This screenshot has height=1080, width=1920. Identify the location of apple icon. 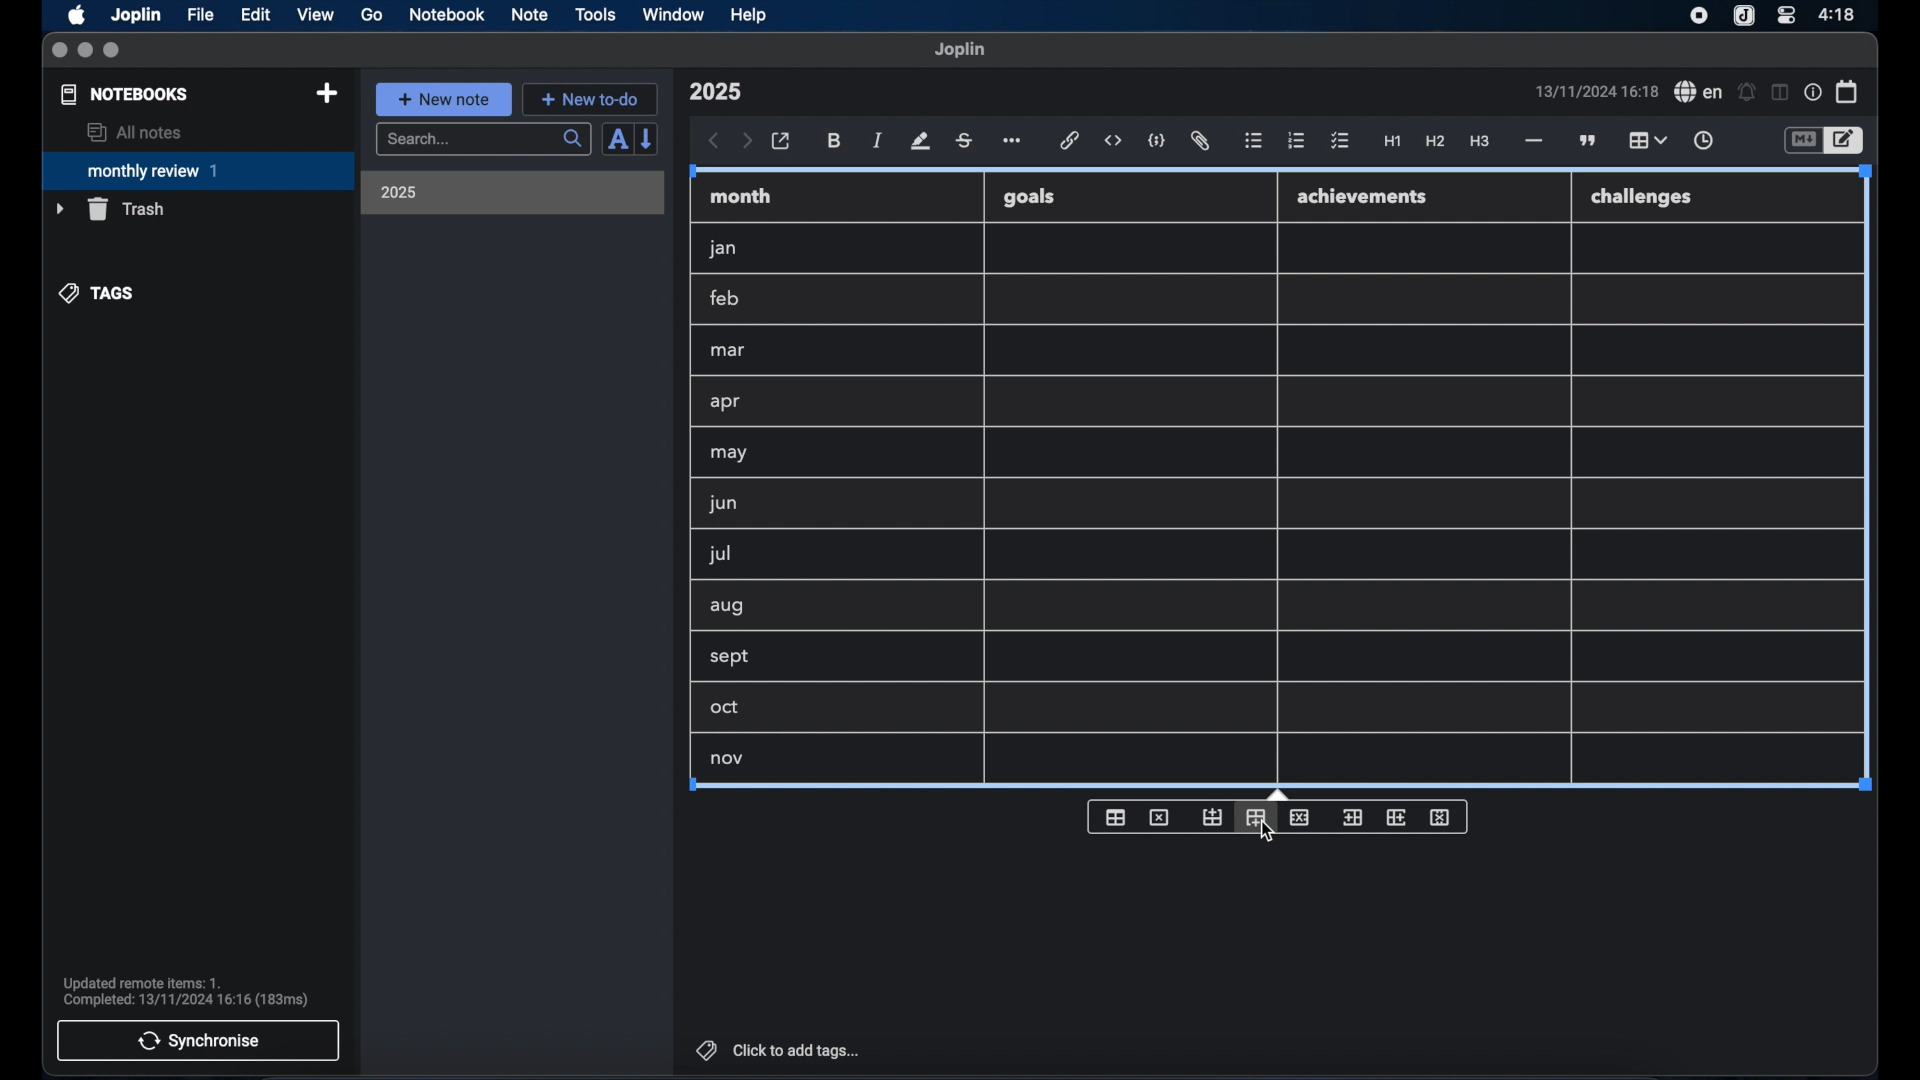
(75, 15).